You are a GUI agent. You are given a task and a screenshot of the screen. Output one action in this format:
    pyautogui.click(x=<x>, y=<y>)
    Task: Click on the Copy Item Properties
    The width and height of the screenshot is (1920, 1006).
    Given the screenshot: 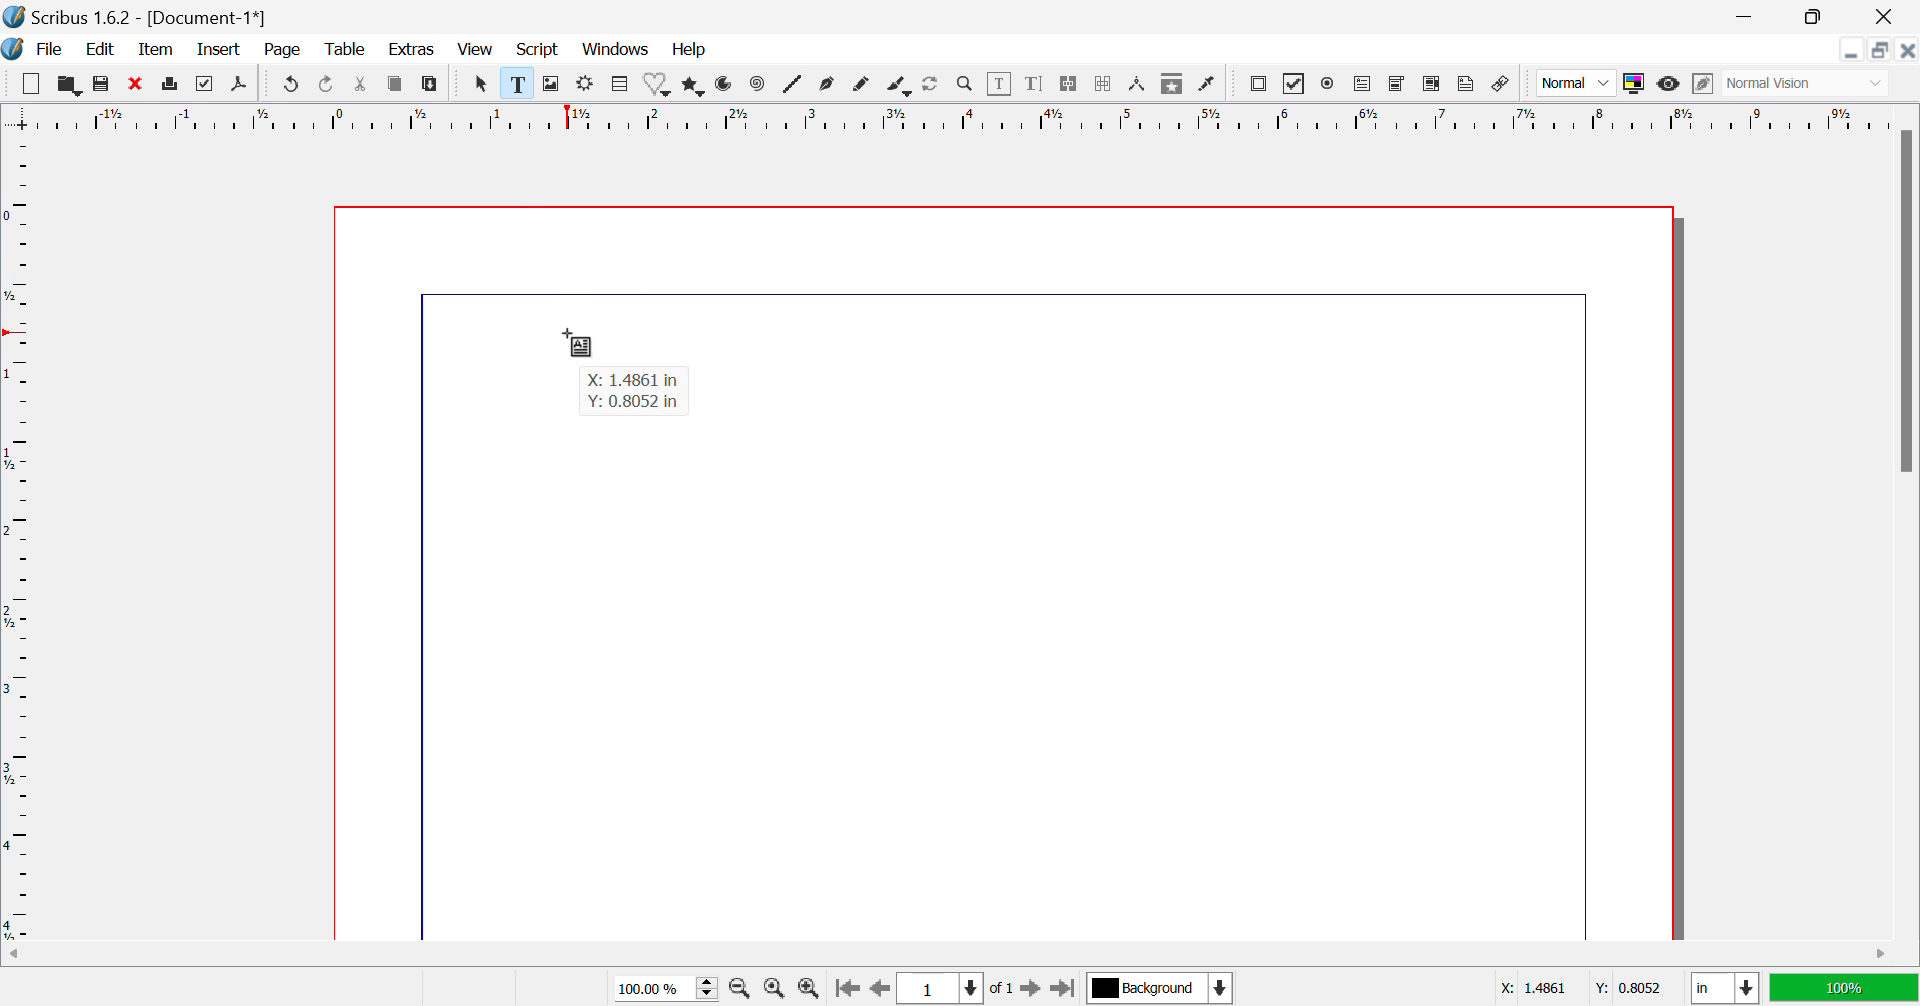 What is the action you would take?
    pyautogui.click(x=1175, y=85)
    